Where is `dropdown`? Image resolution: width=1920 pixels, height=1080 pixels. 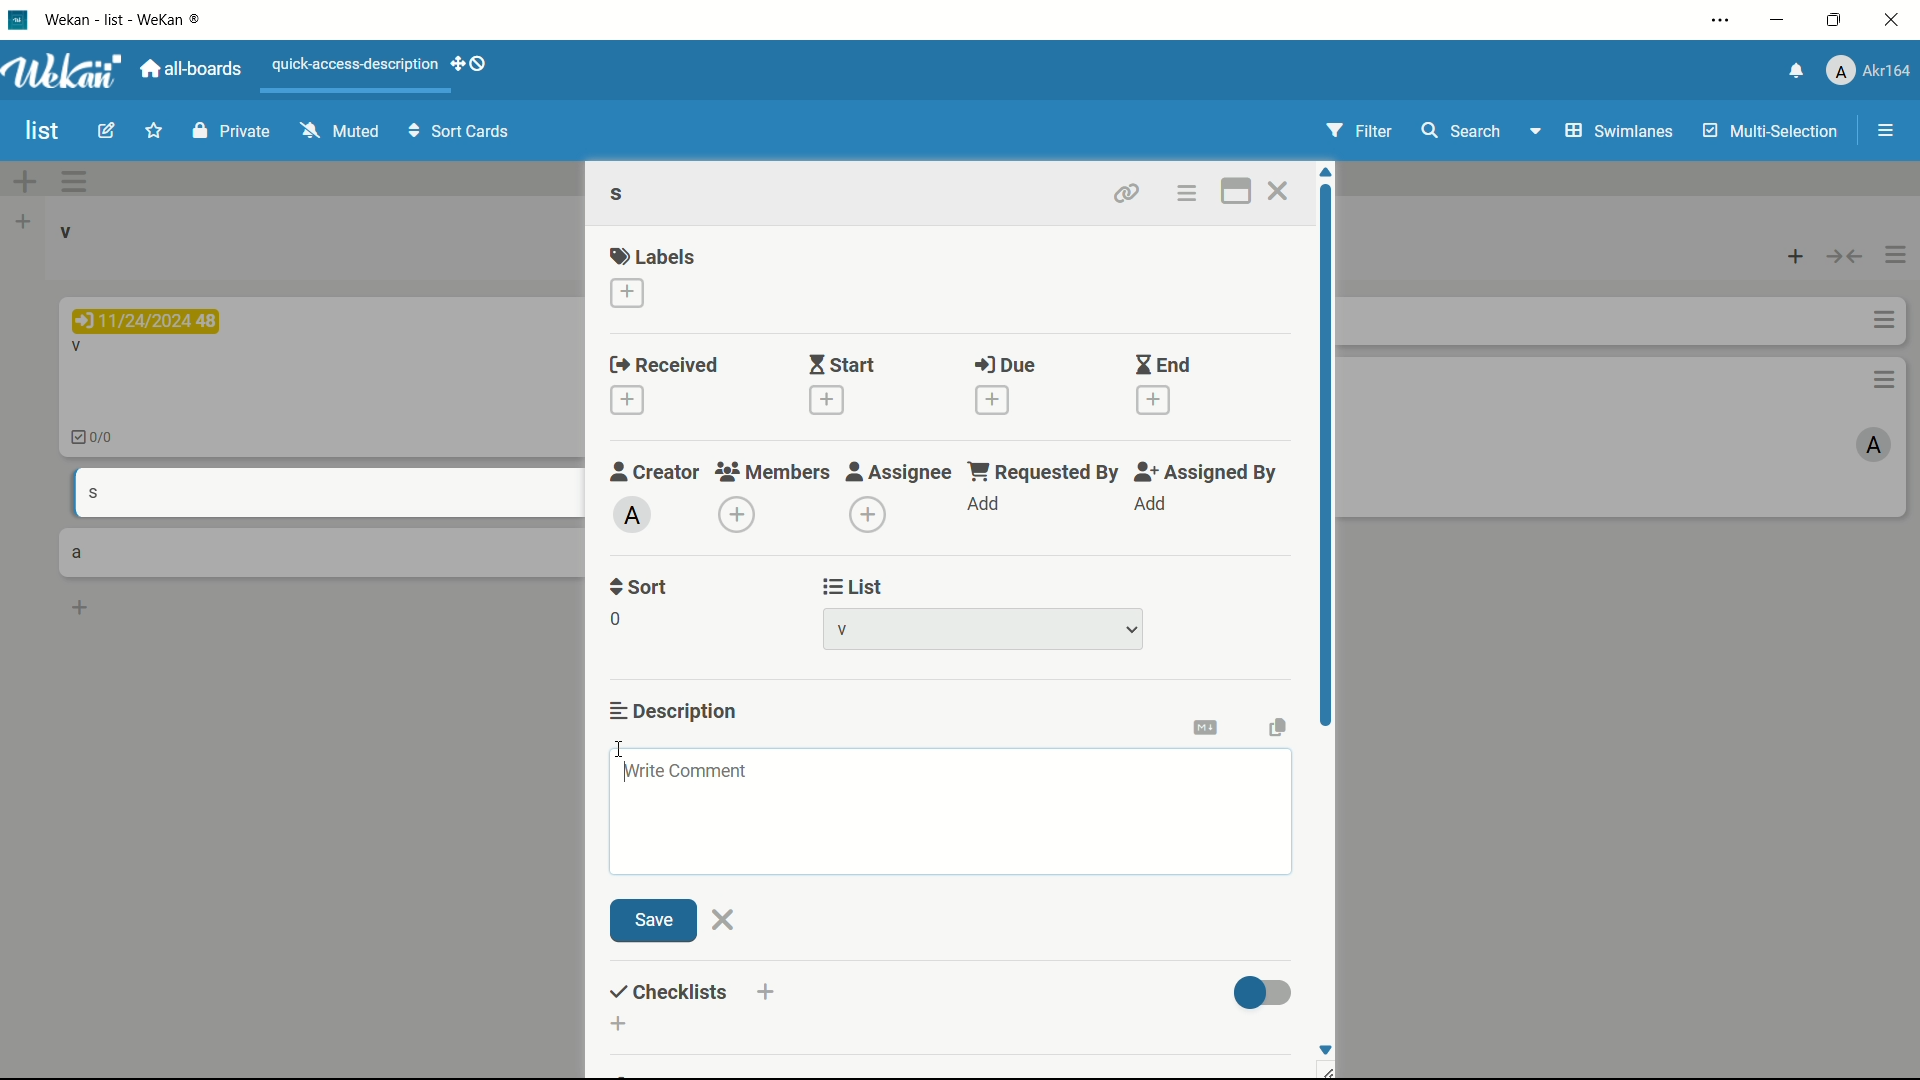
dropdown is located at coordinates (1132, 629).